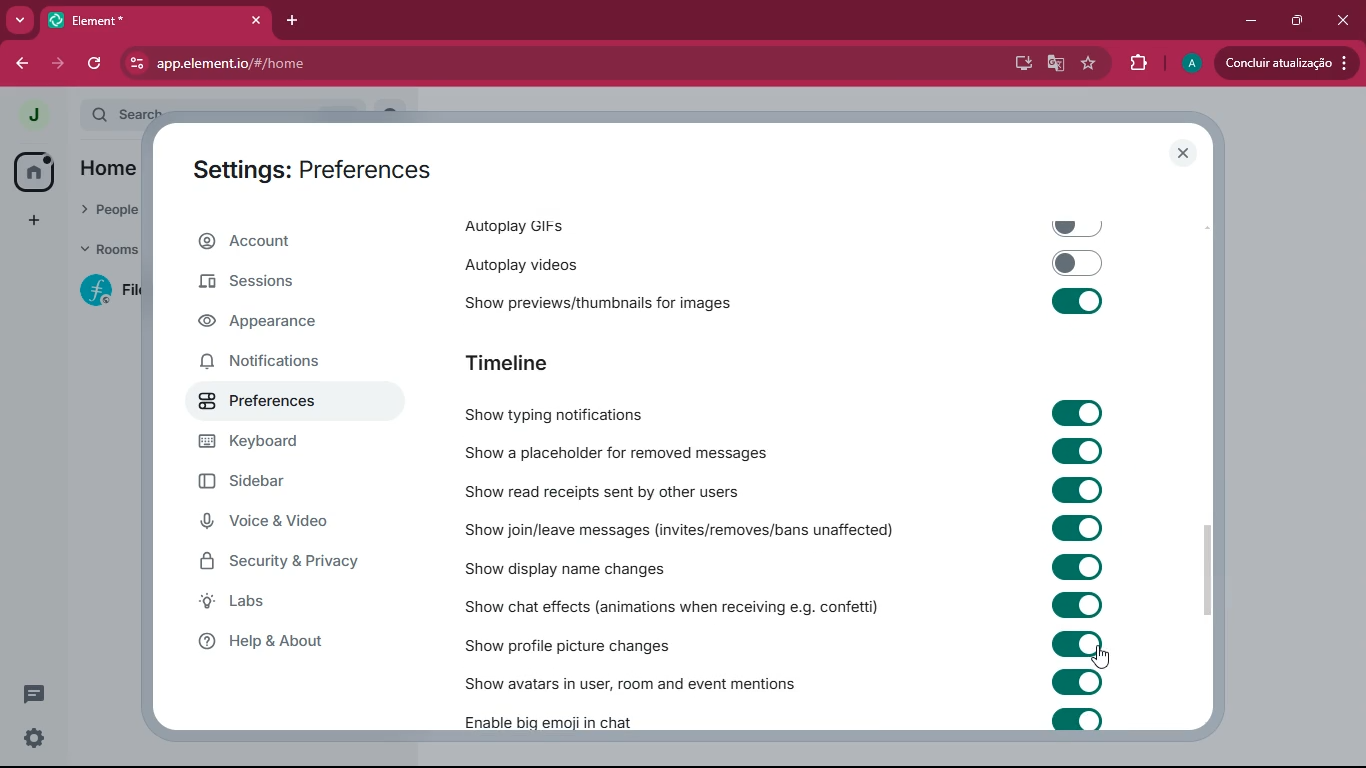  What do you see at coordinates (295, 21) in the screenshot?
I see `add tab` at bounding box center [295, 21].